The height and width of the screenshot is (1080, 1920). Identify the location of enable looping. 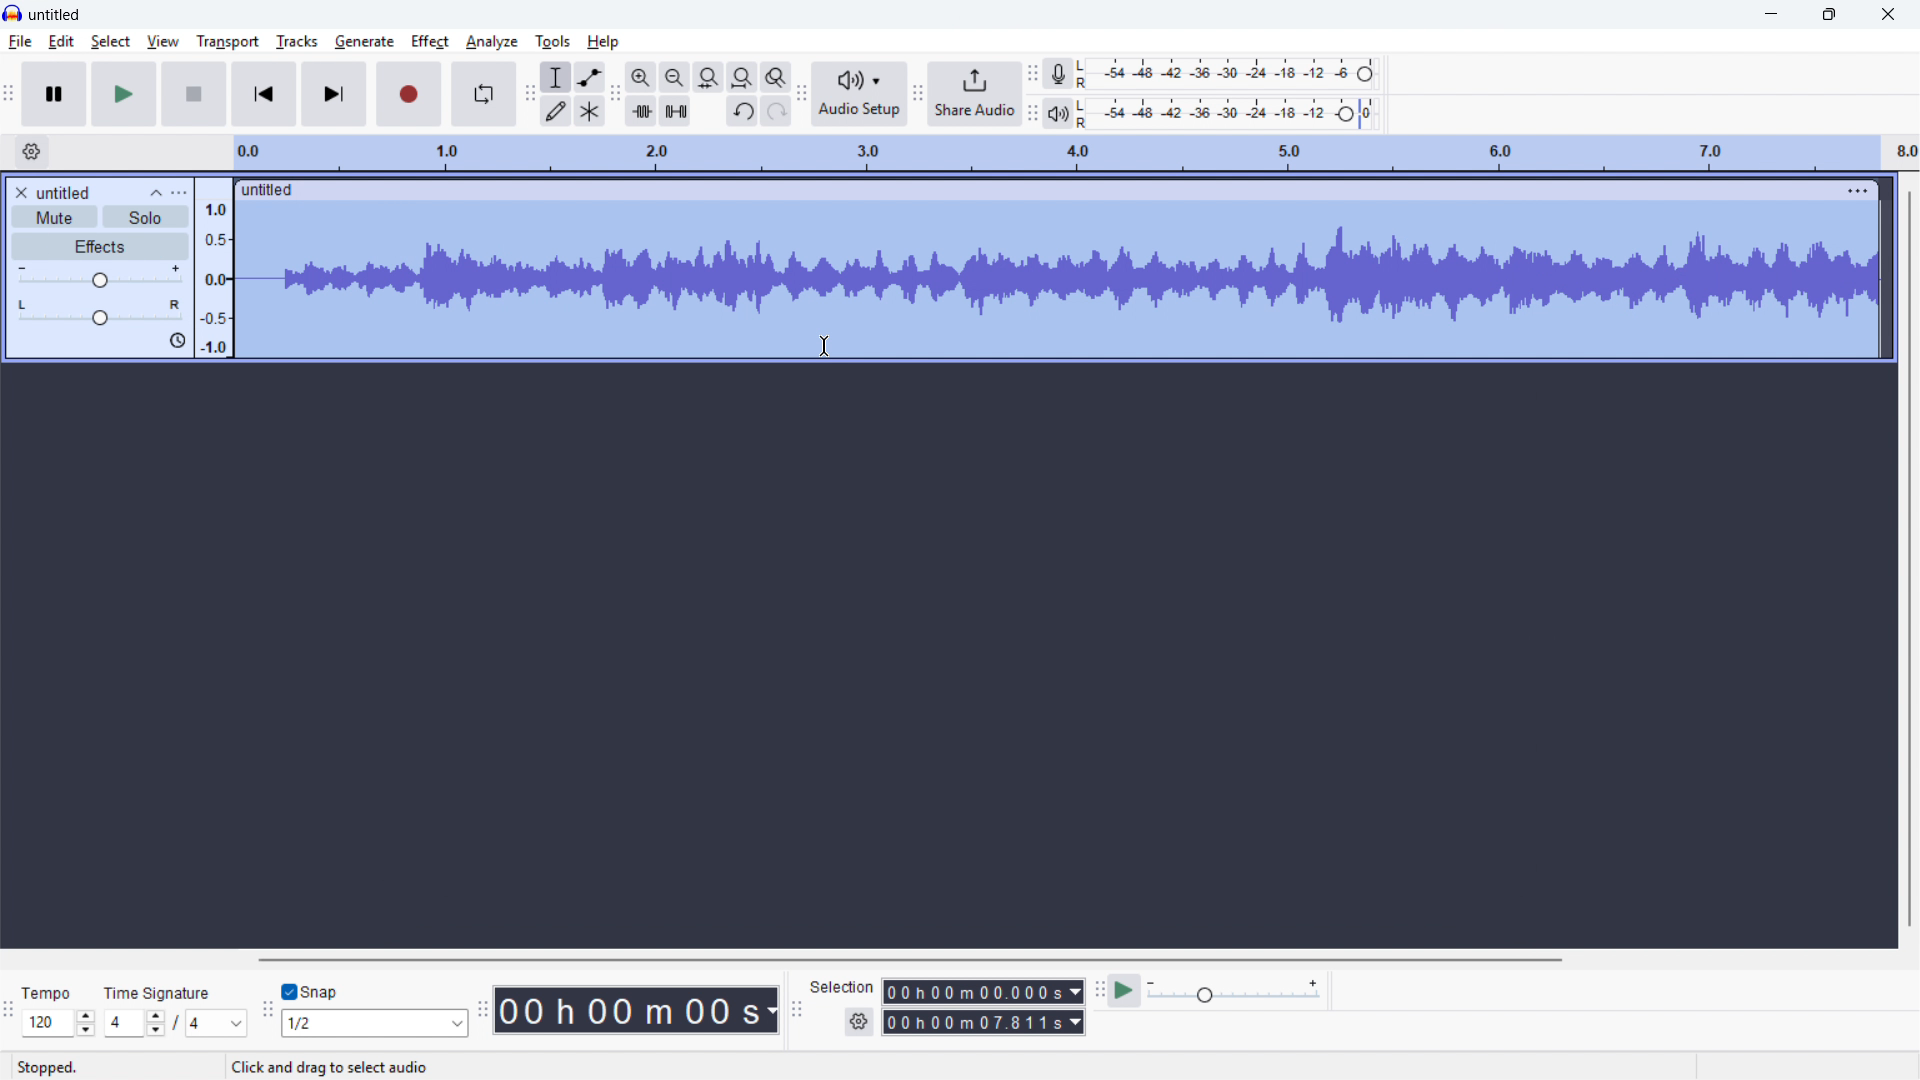
(484, 94).